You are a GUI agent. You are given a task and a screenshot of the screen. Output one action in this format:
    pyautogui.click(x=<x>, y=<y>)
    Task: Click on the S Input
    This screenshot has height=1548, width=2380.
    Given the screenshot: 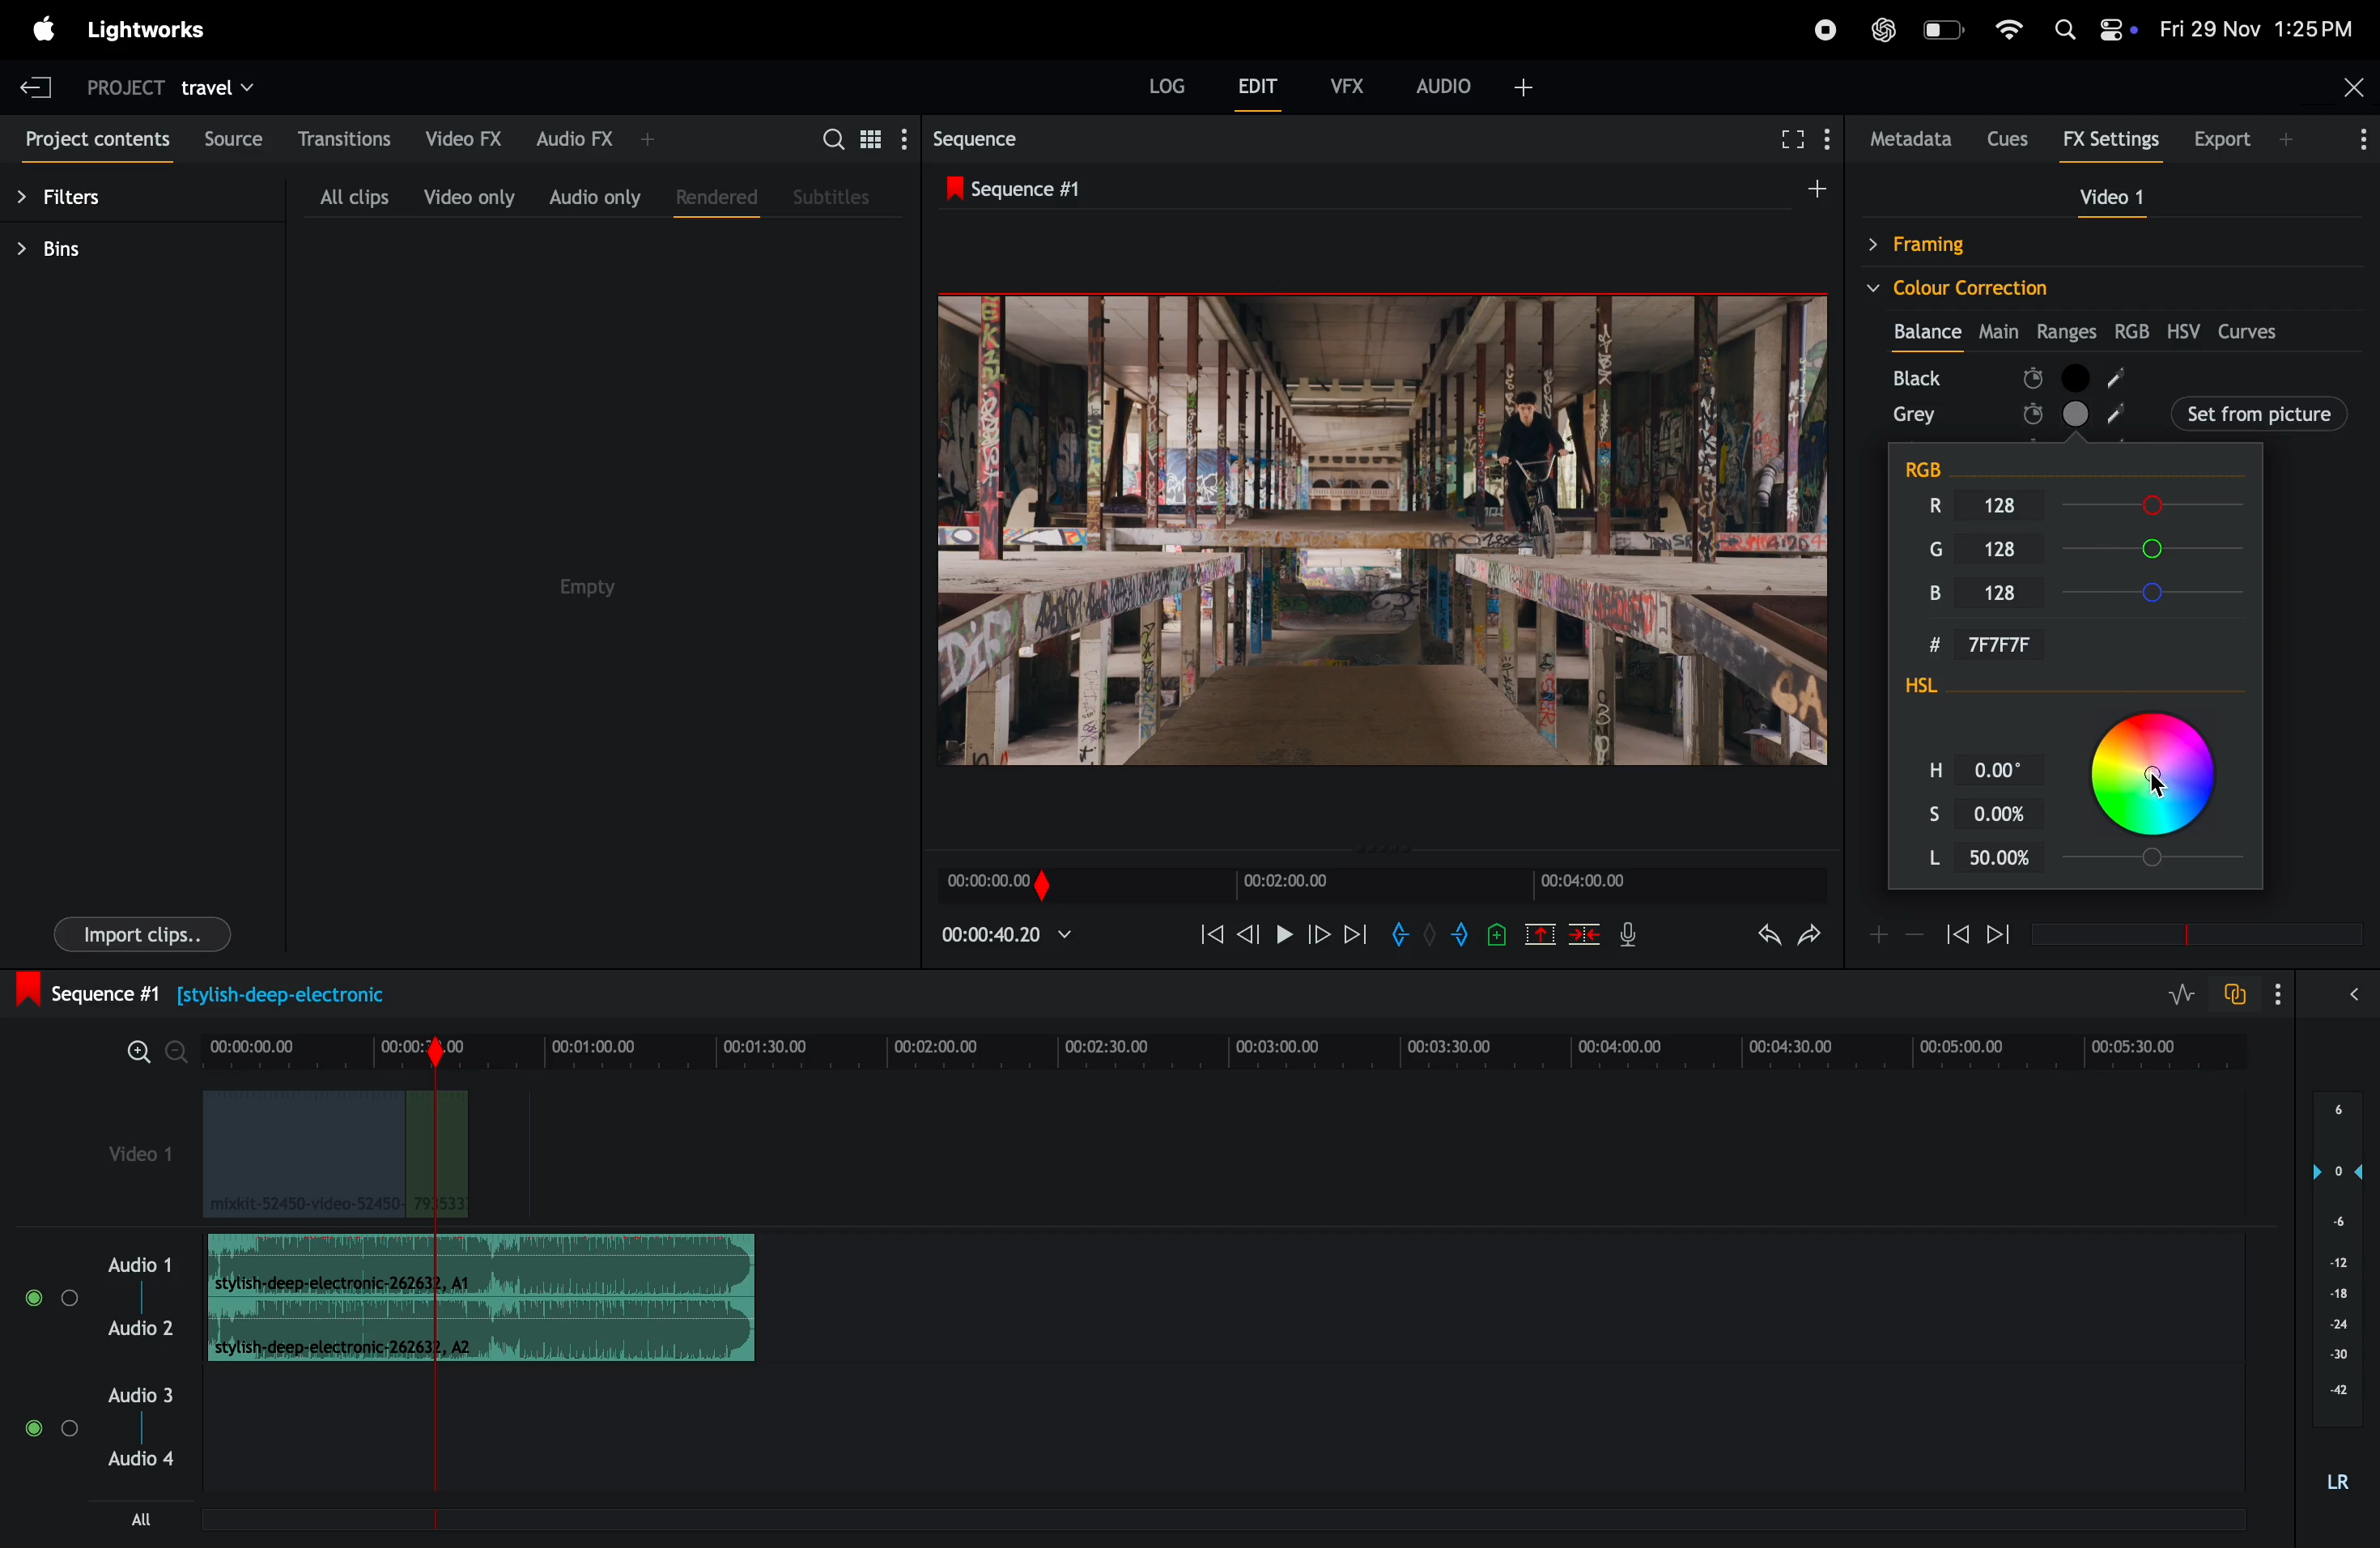 What is the action you would take?
    pyautogui.click(x=2006, y=810)
    